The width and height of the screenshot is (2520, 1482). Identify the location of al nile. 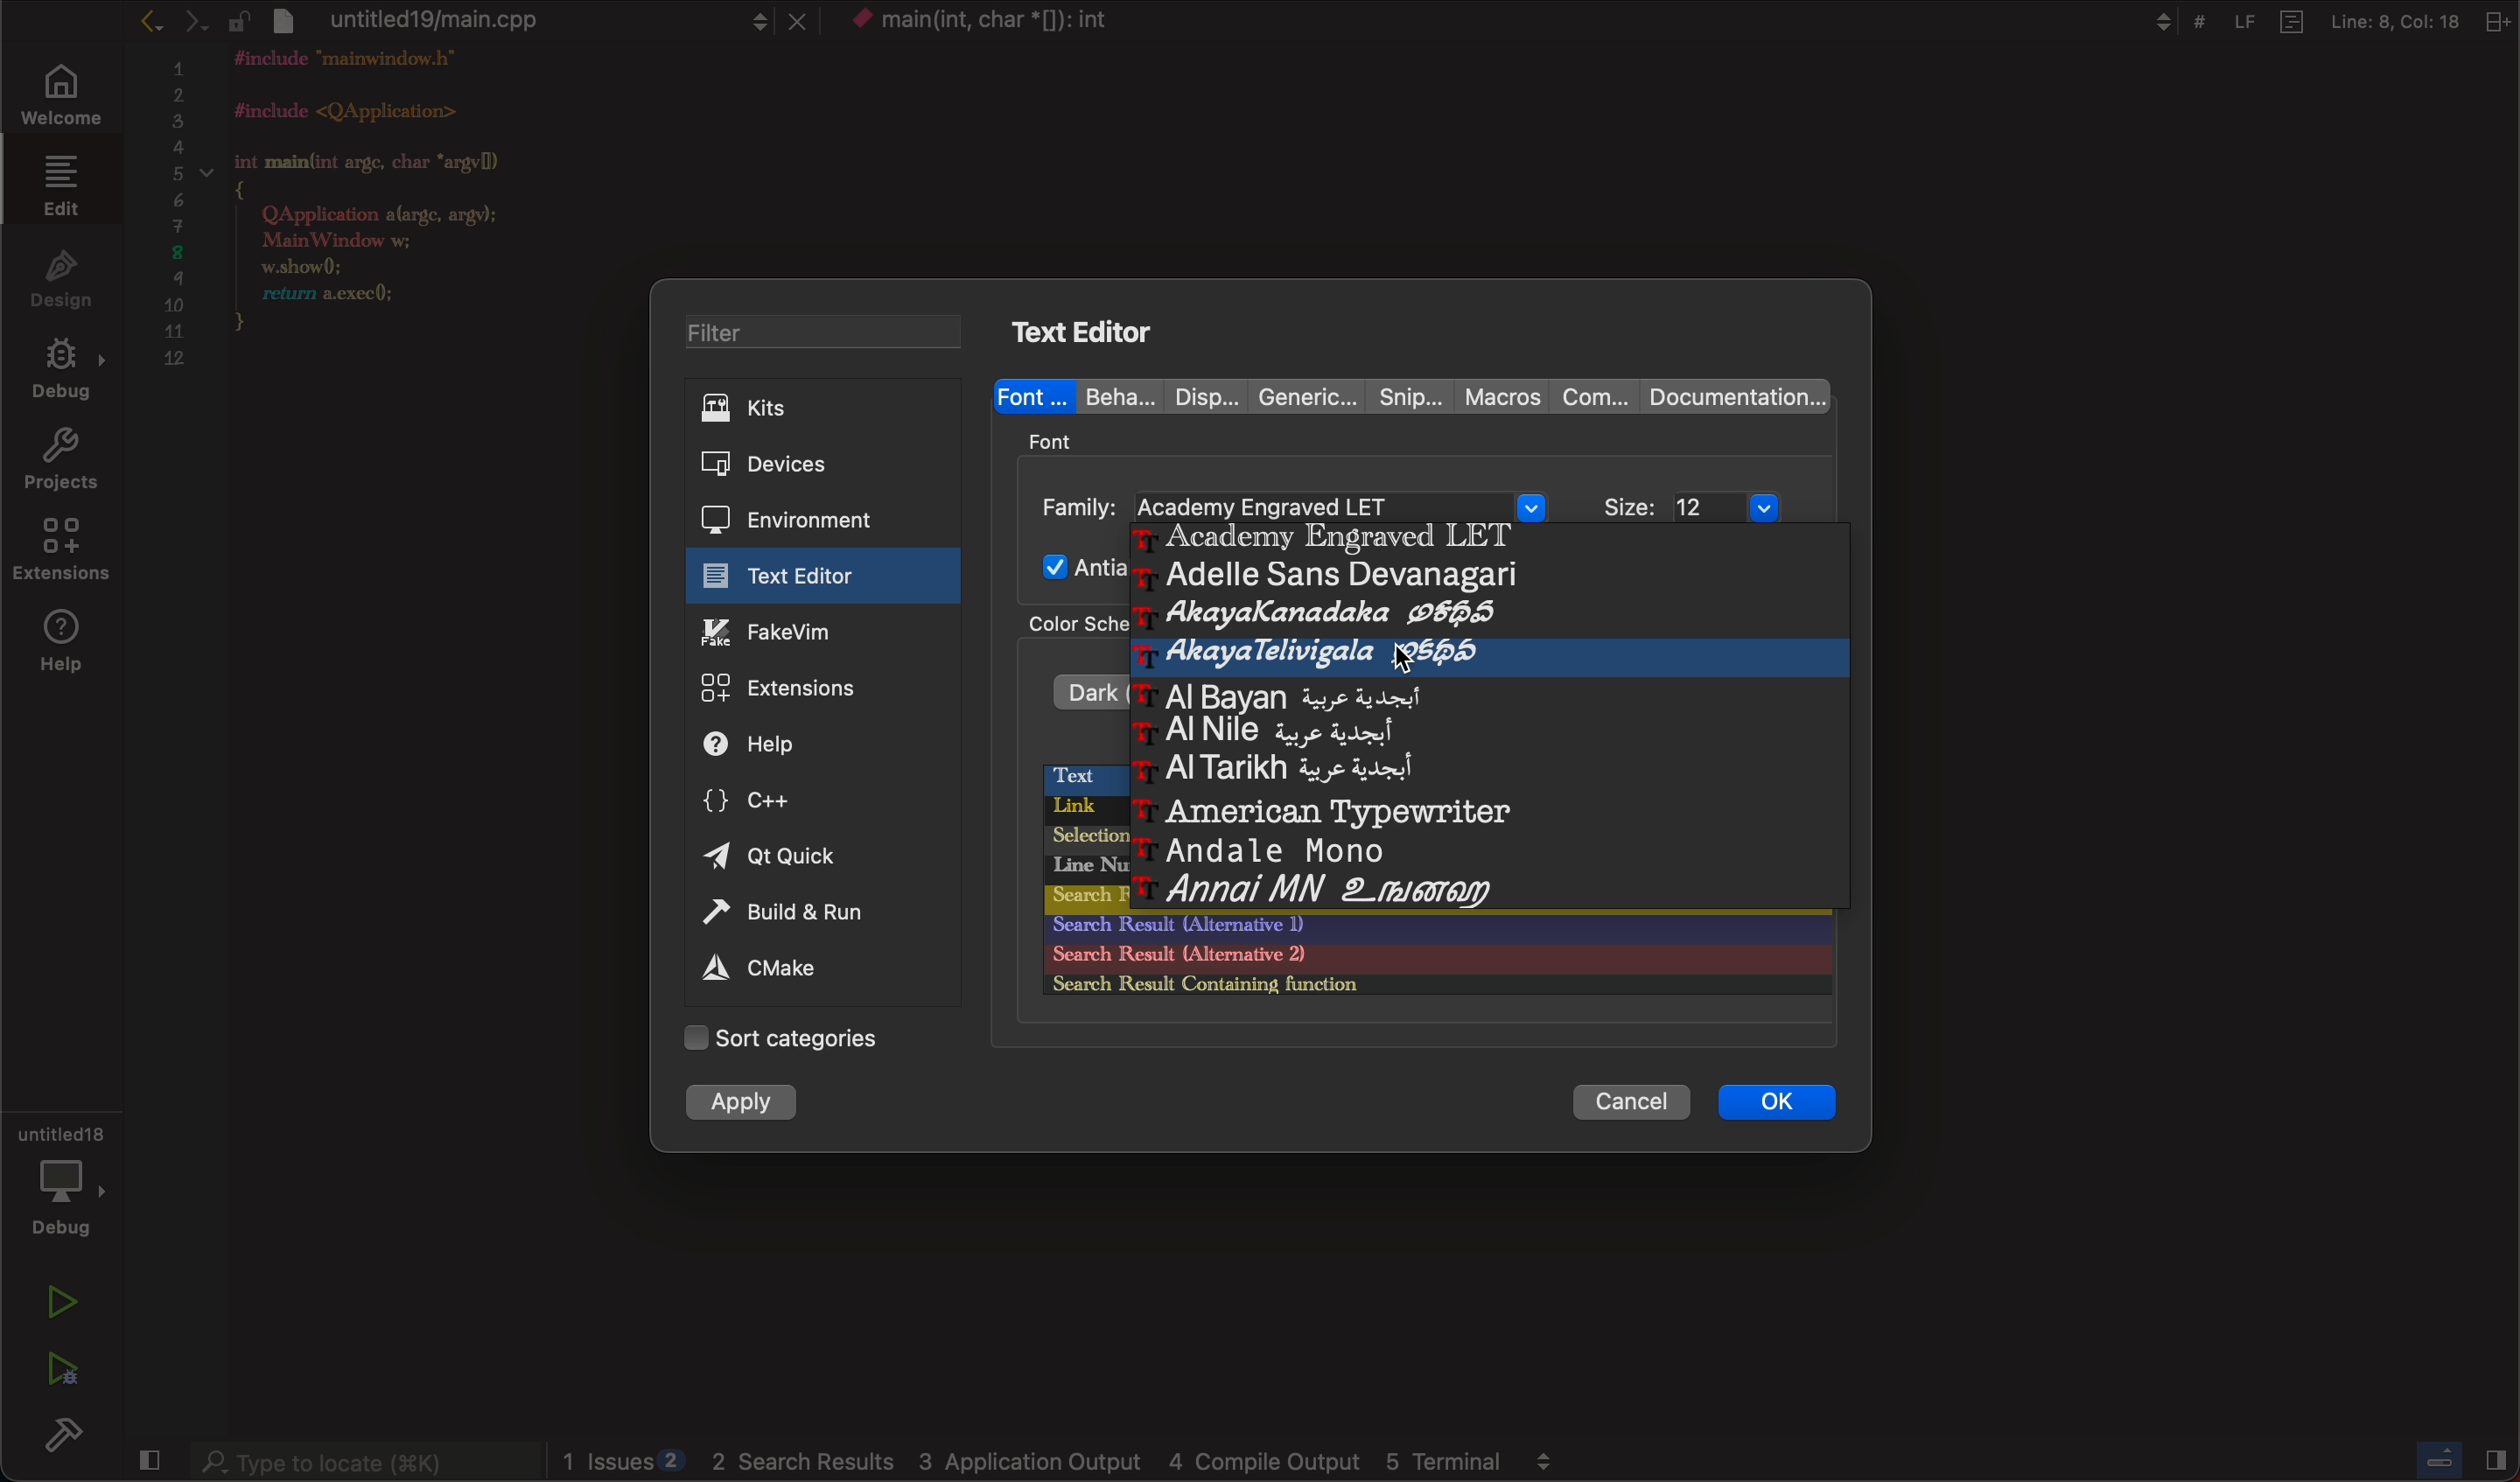
(1272, 733).